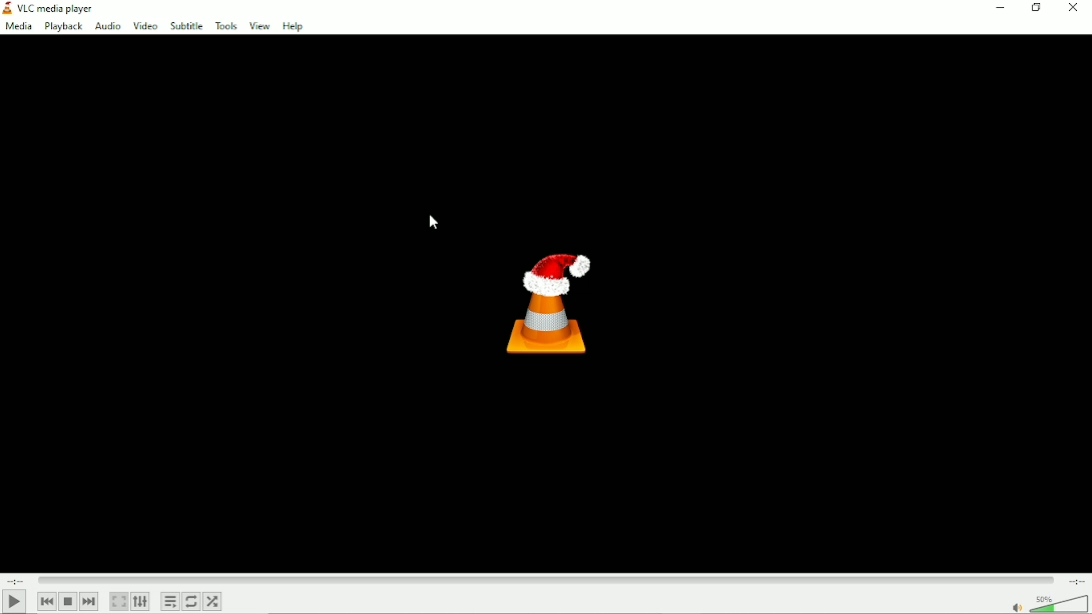 The image size is (1092, 614). I want to click on Media, so click(18, 28).